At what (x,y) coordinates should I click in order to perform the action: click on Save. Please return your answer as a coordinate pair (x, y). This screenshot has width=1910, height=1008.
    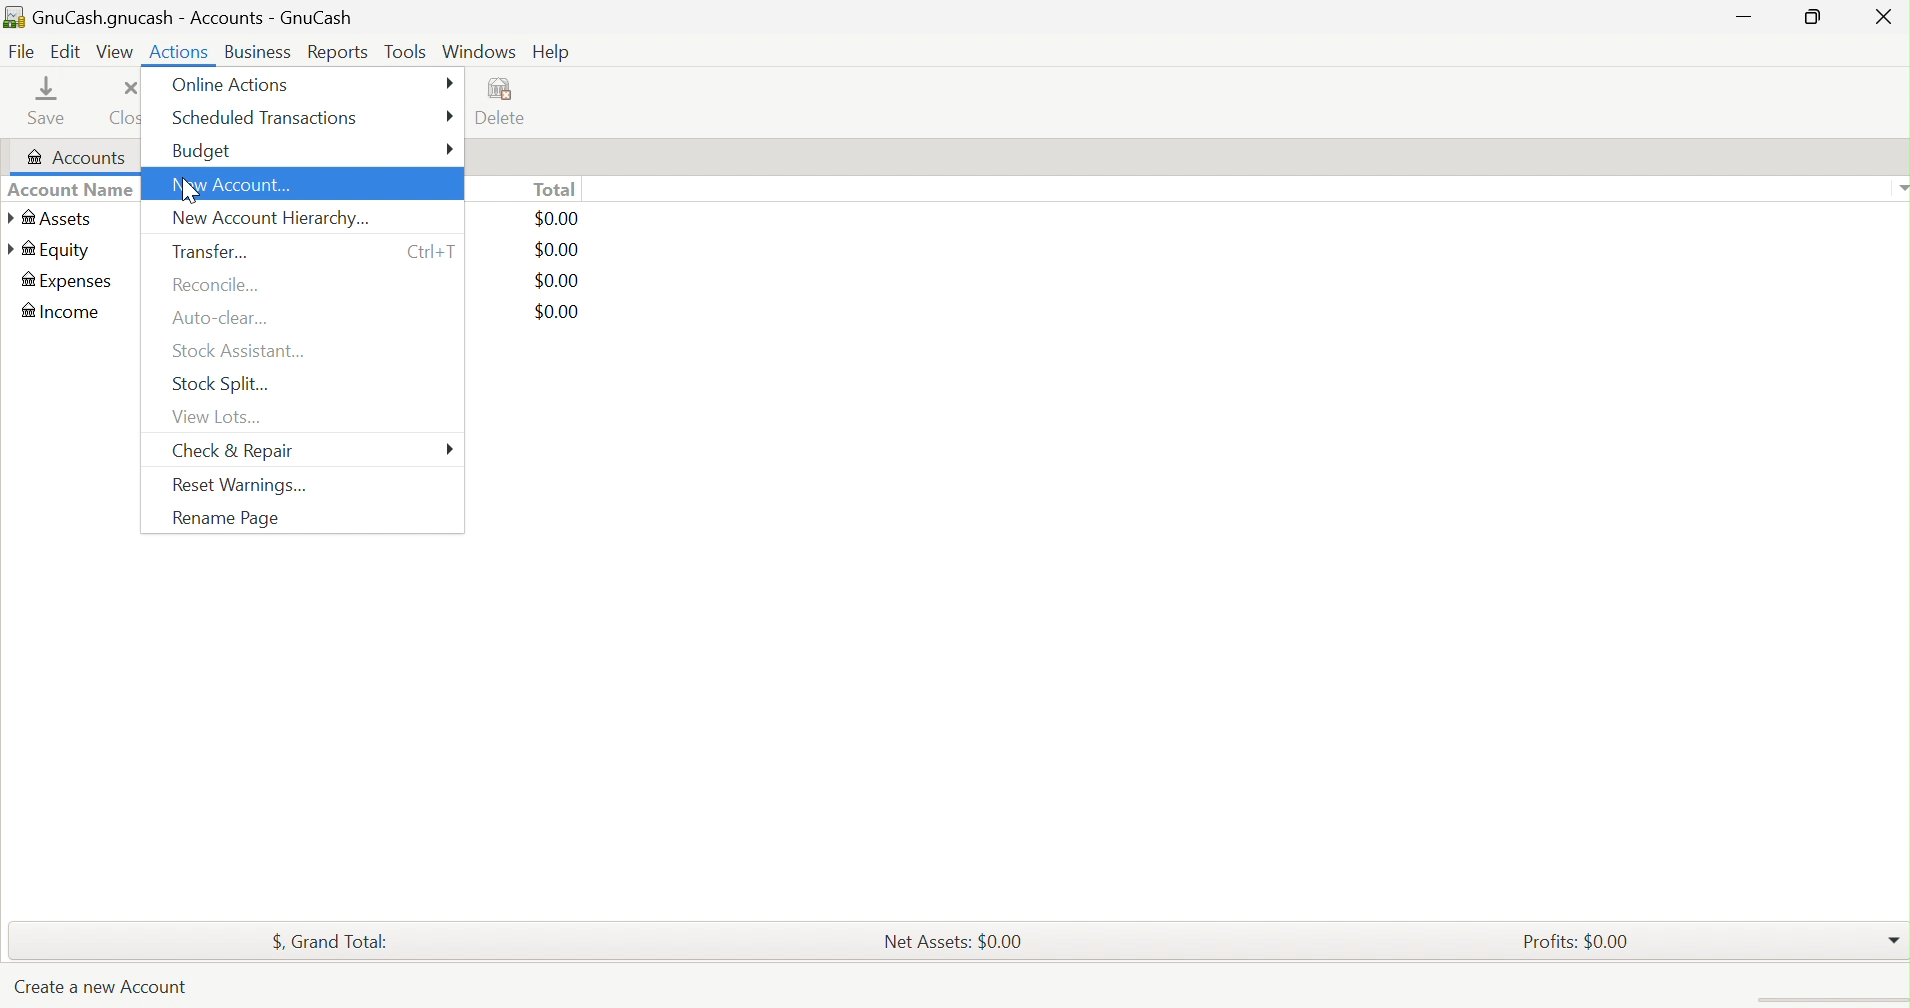
    Looking at the image, I should click on (53, 101).